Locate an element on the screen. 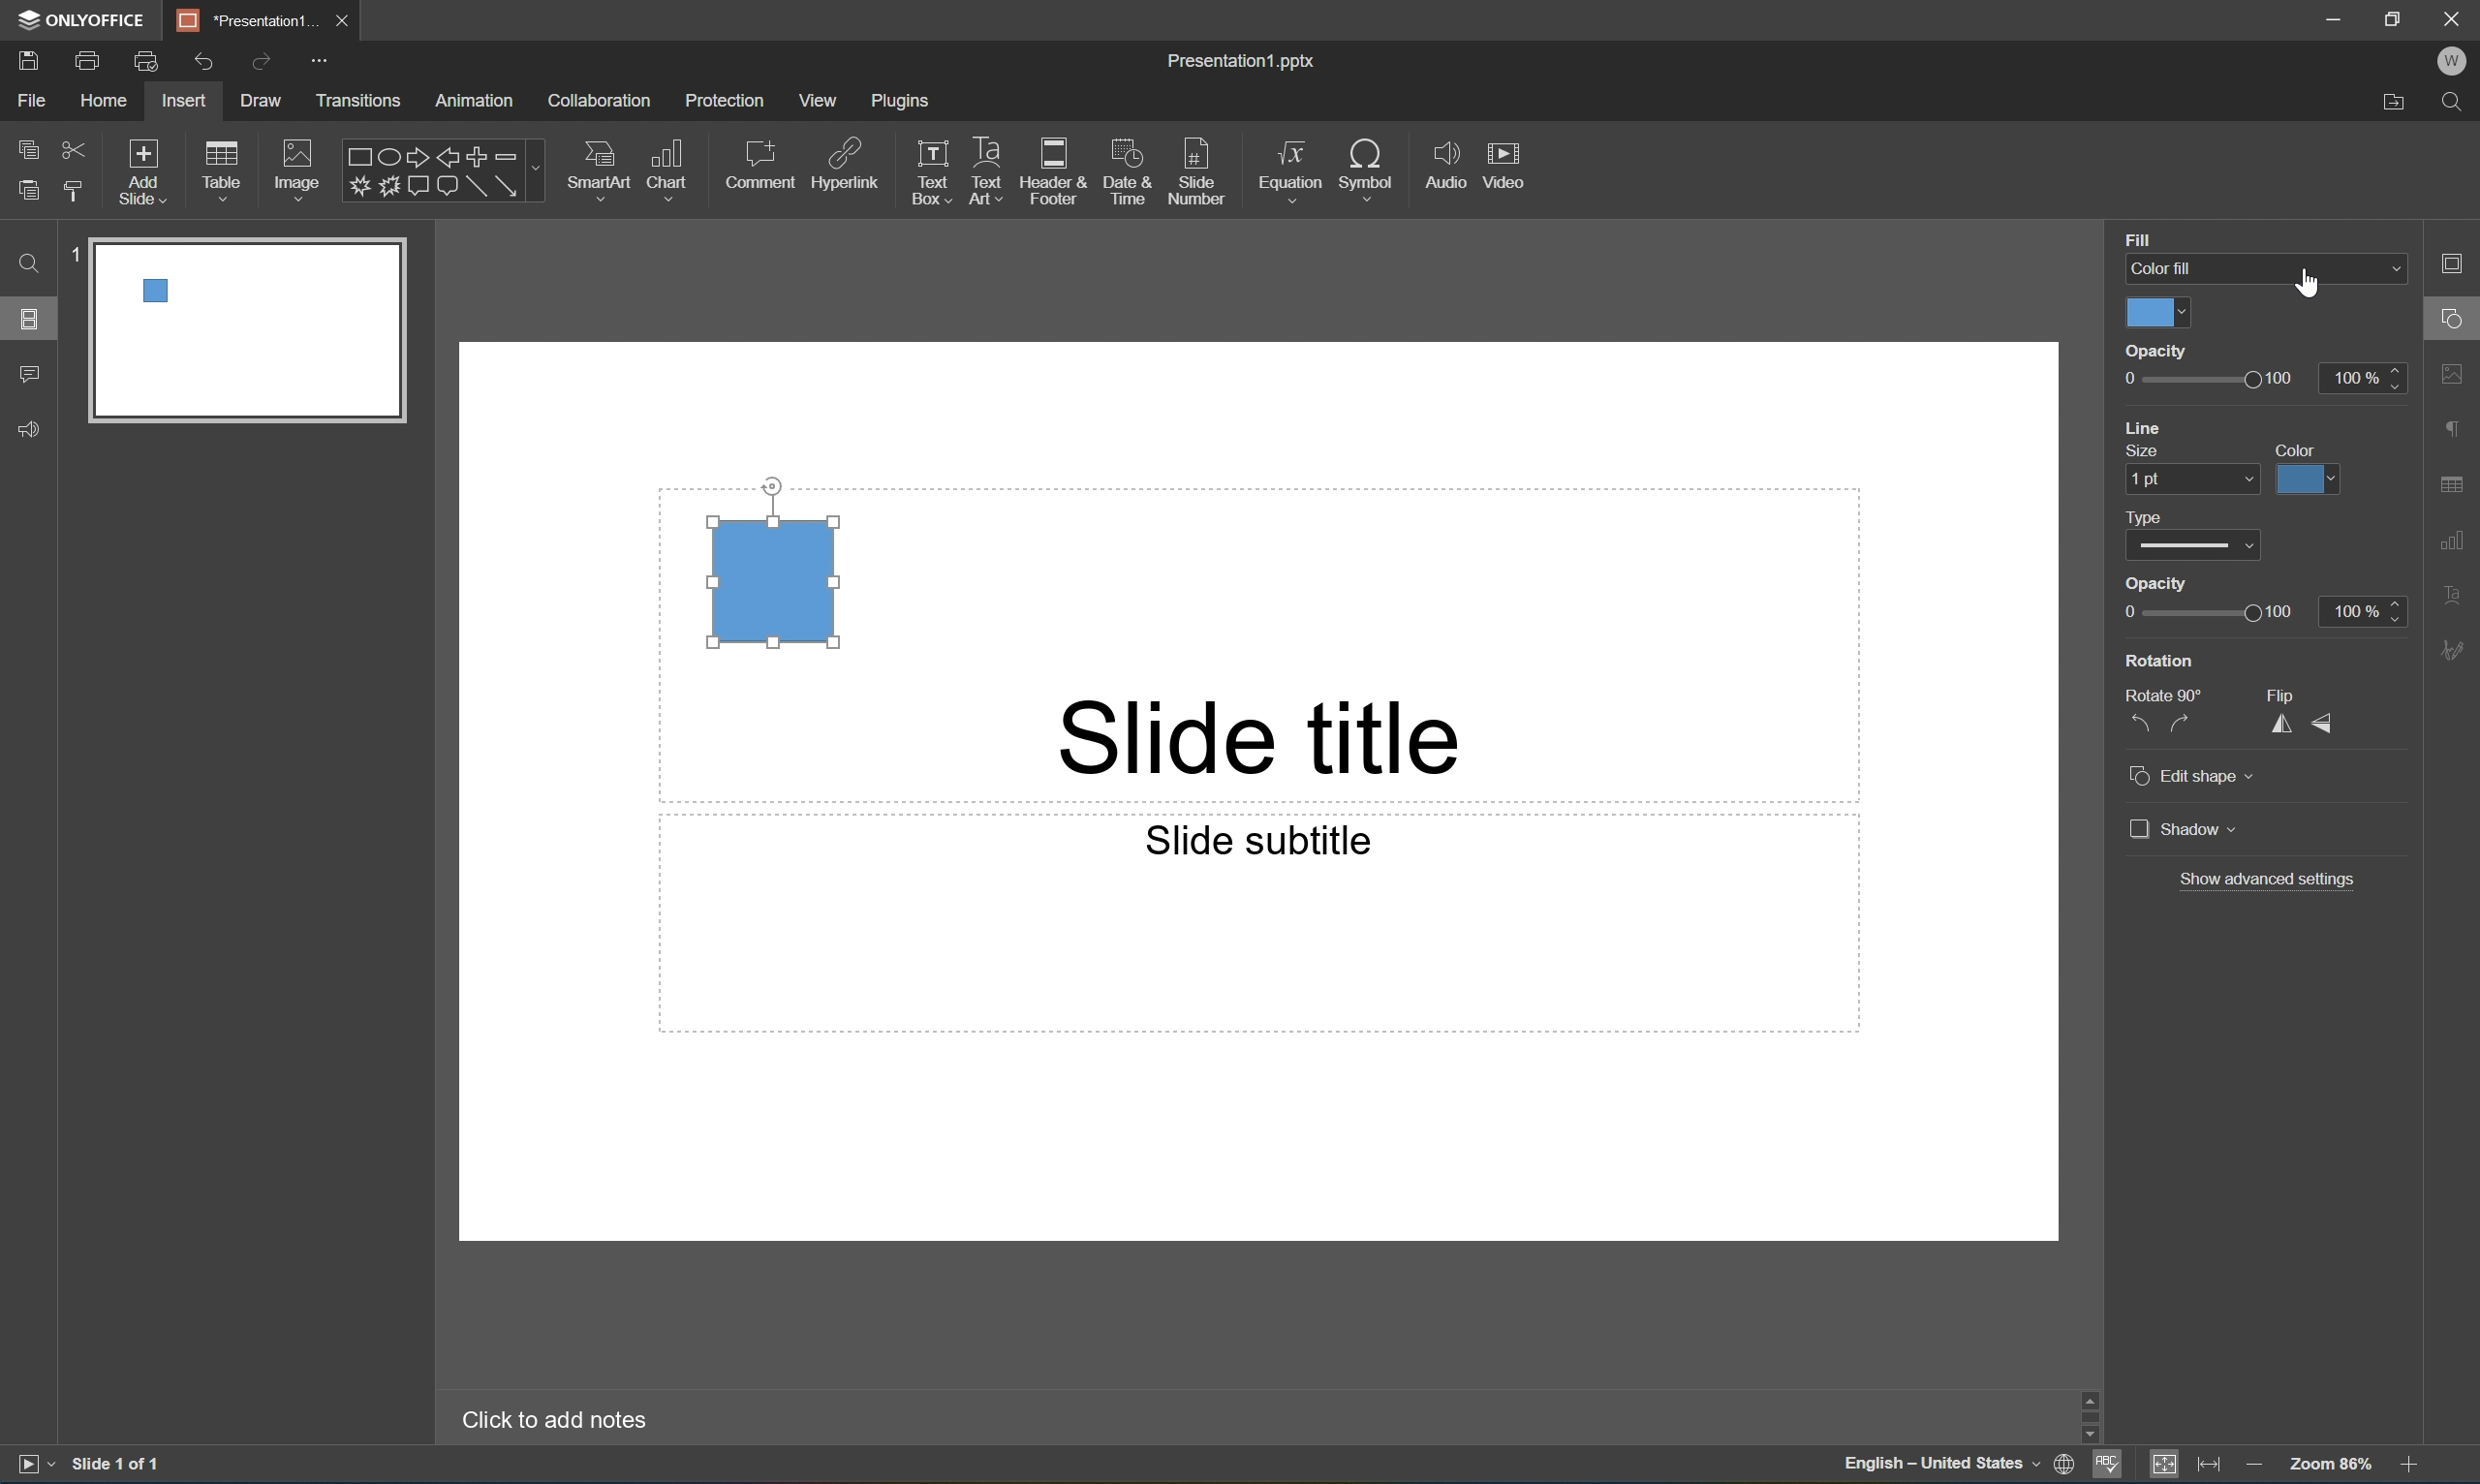 The width and height of the screenshot is (2480, 1484). Chart settings is located at coordinates (2457, 541).